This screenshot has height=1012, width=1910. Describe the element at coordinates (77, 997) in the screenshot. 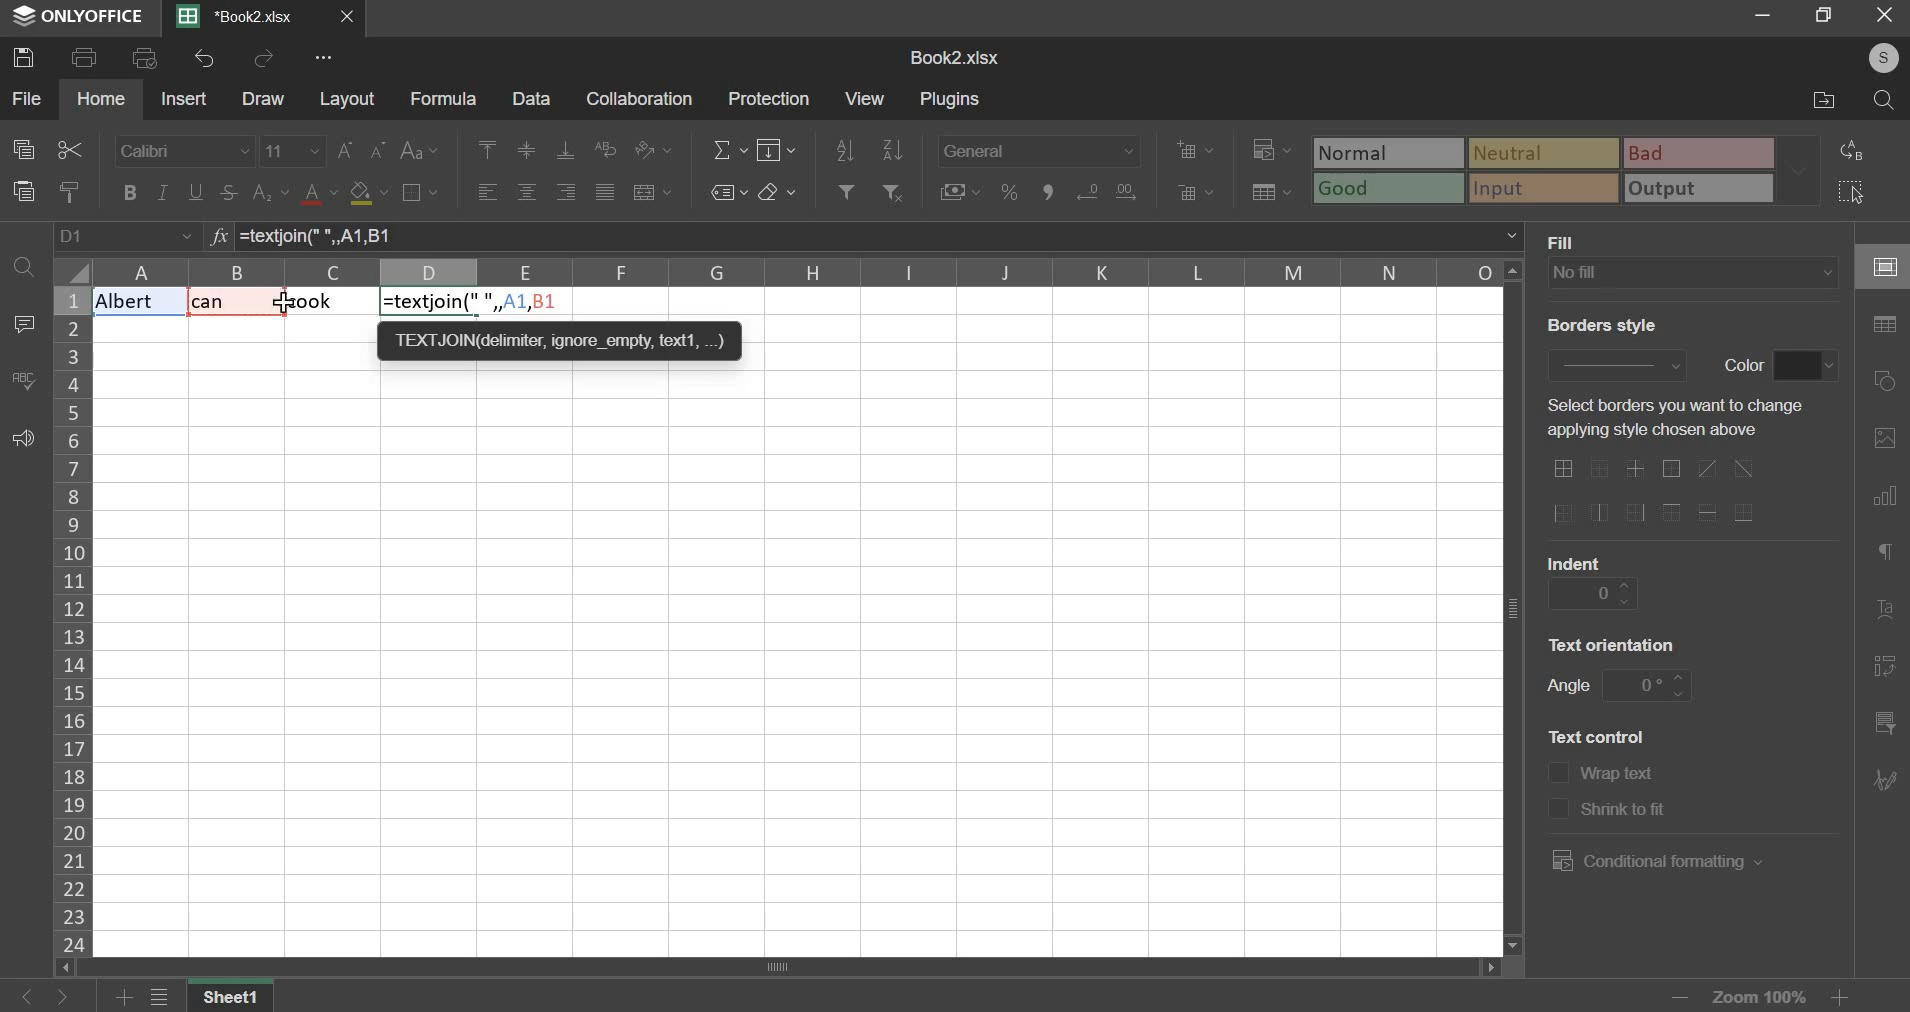

I see `go forward` at that location.